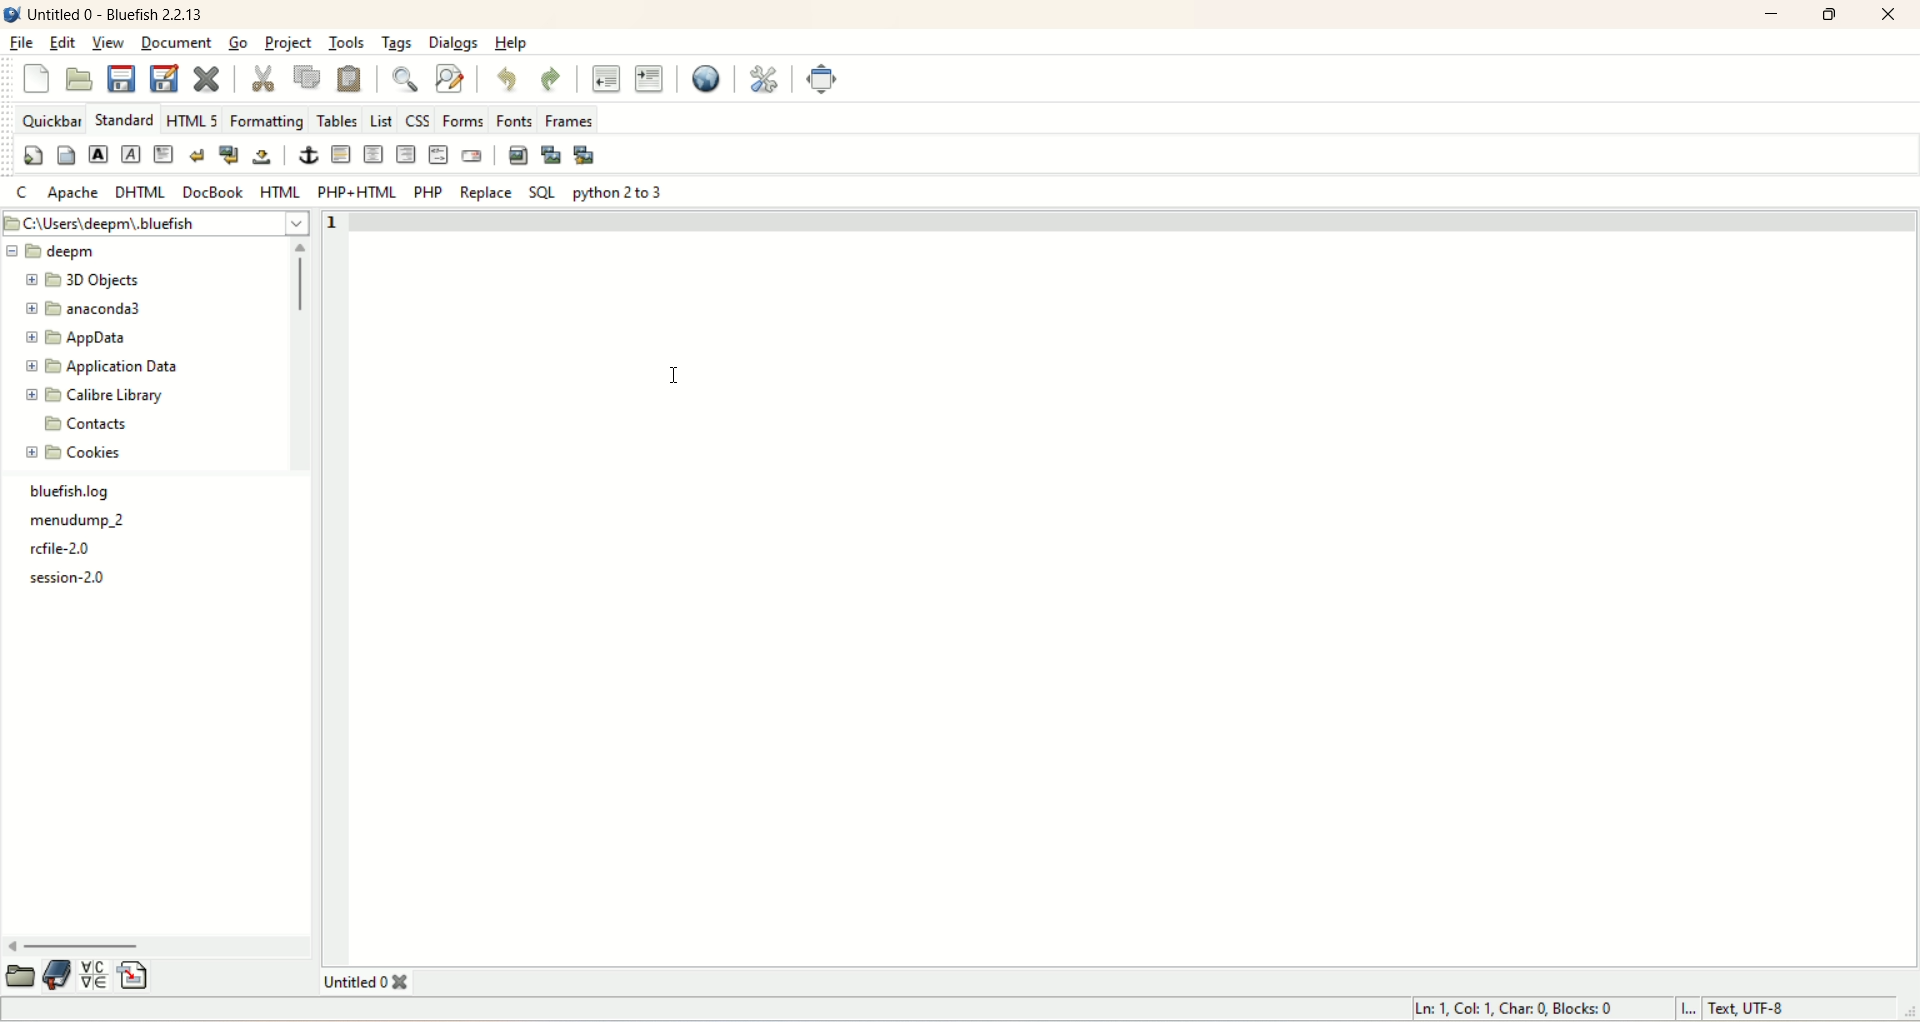 The image size is (1920, 1022). I want to click on go, so click(238, 44).